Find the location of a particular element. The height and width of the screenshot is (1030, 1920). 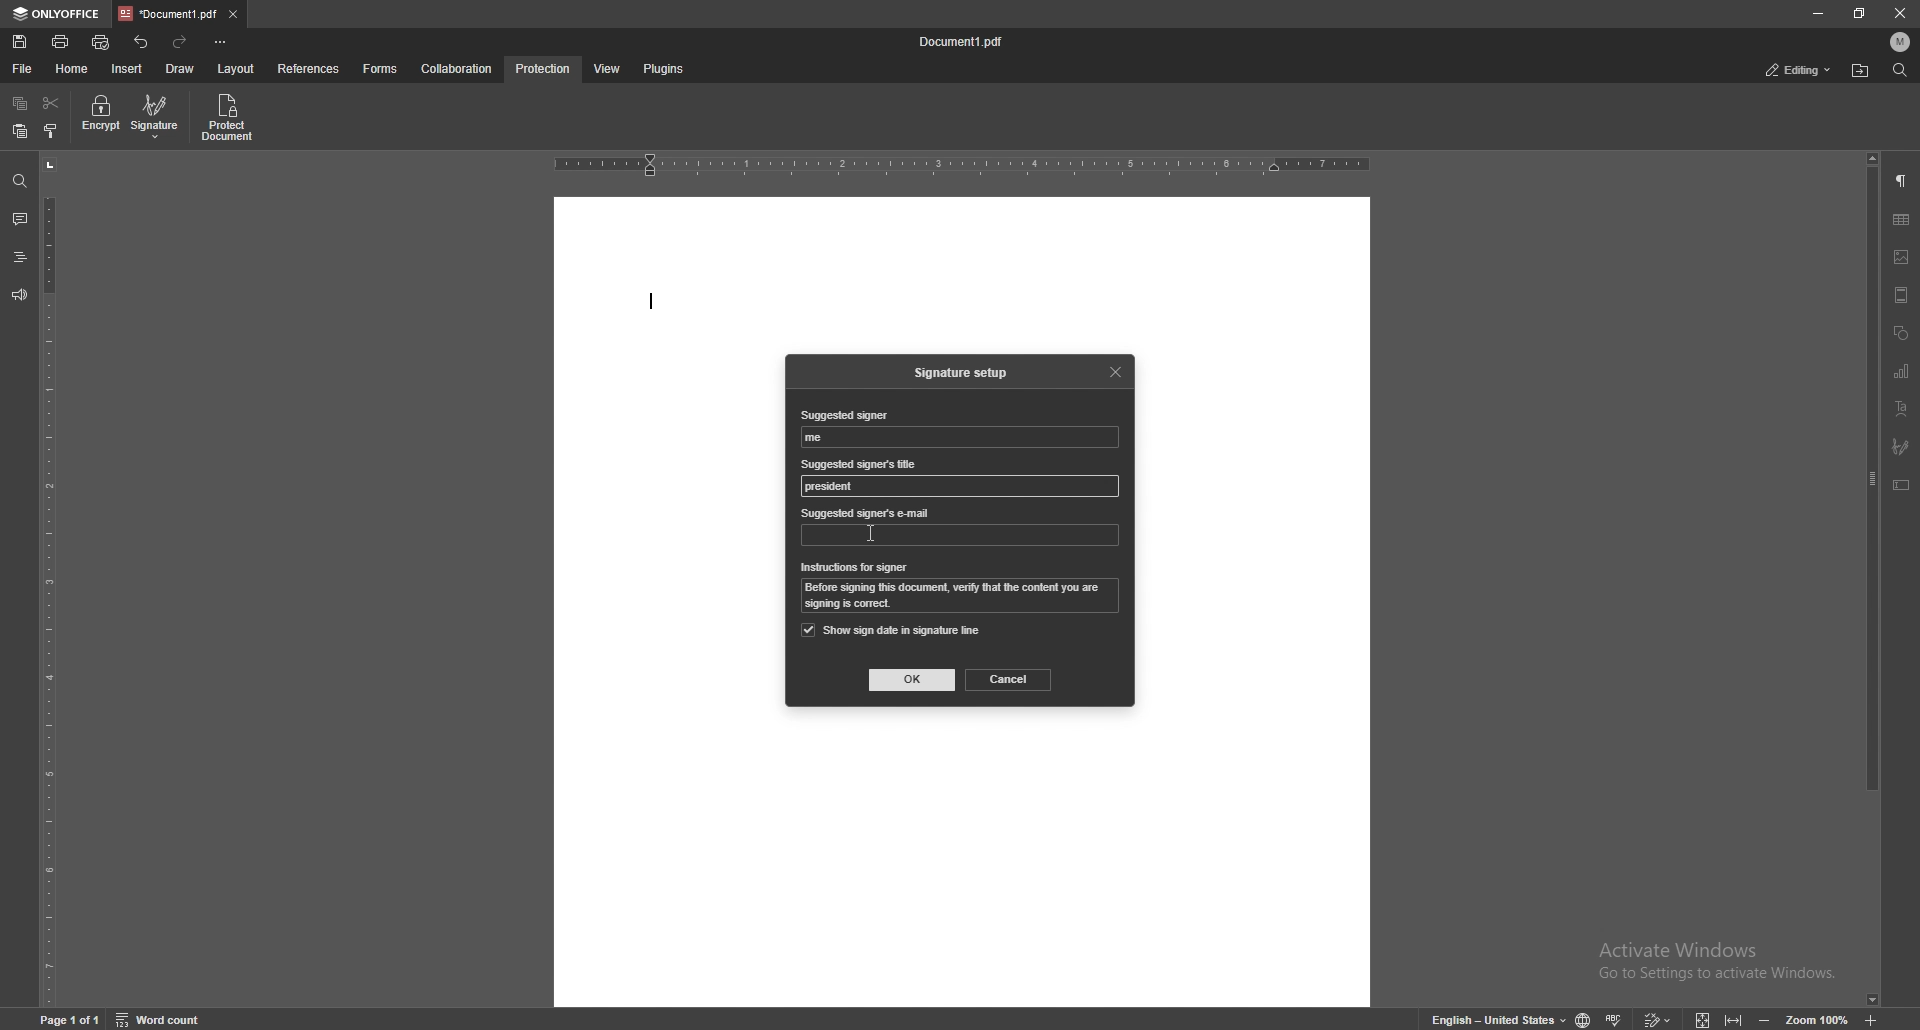

word count is located at coordinates (171, 1018).